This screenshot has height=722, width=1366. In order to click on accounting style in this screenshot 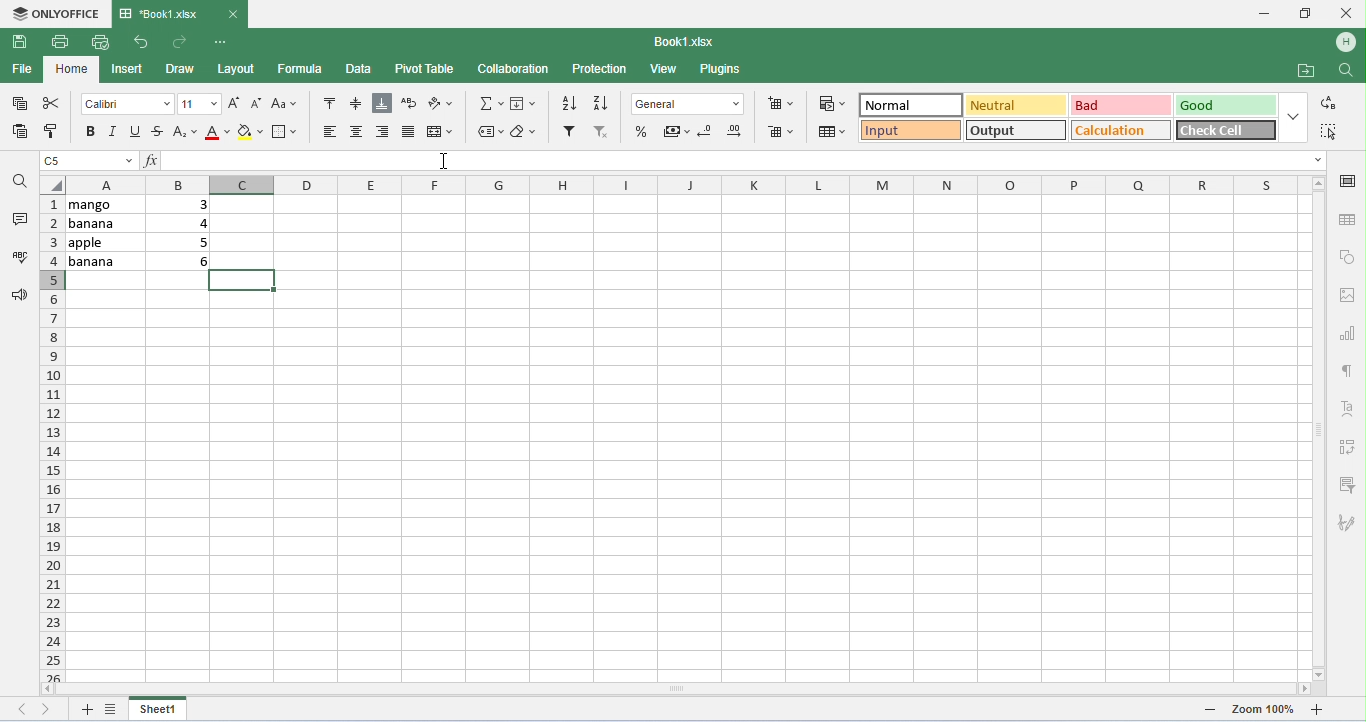, I will do `click(677, 133)`.